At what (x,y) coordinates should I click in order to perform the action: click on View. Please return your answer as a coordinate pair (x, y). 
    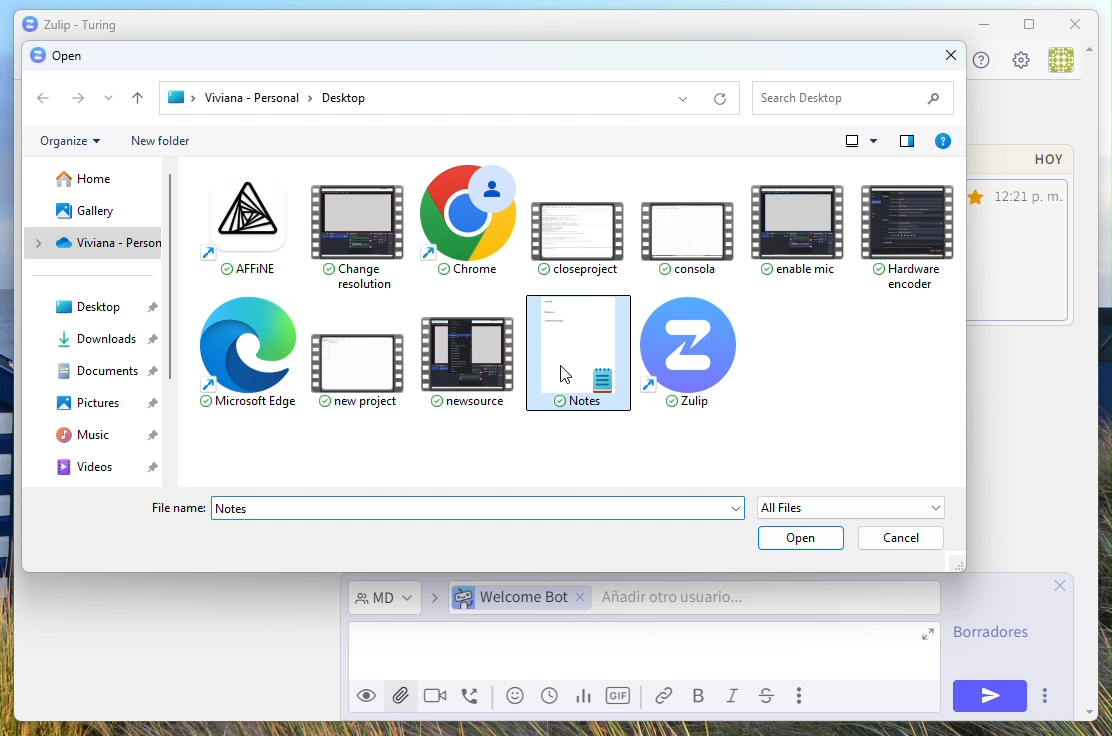
    Looking at the image, I should click on (864, 141).